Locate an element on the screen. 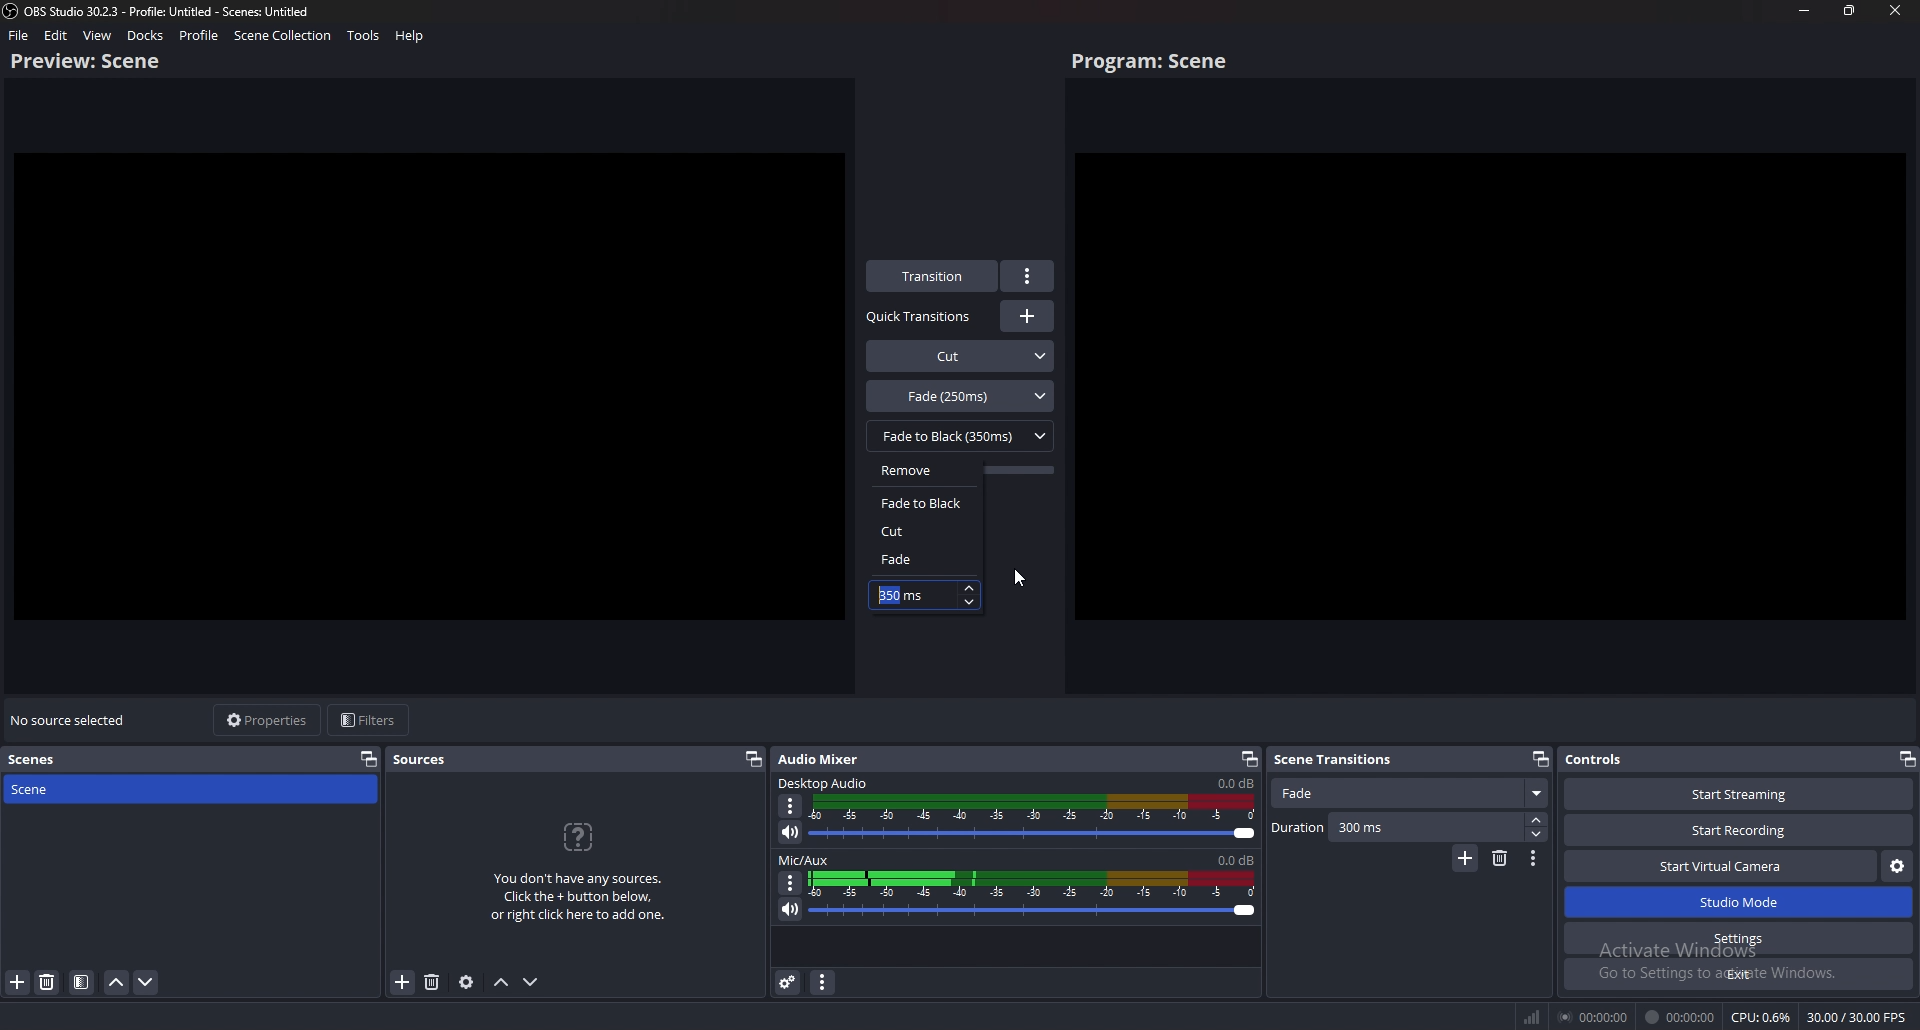  scene is located at coordinates (87, 789).